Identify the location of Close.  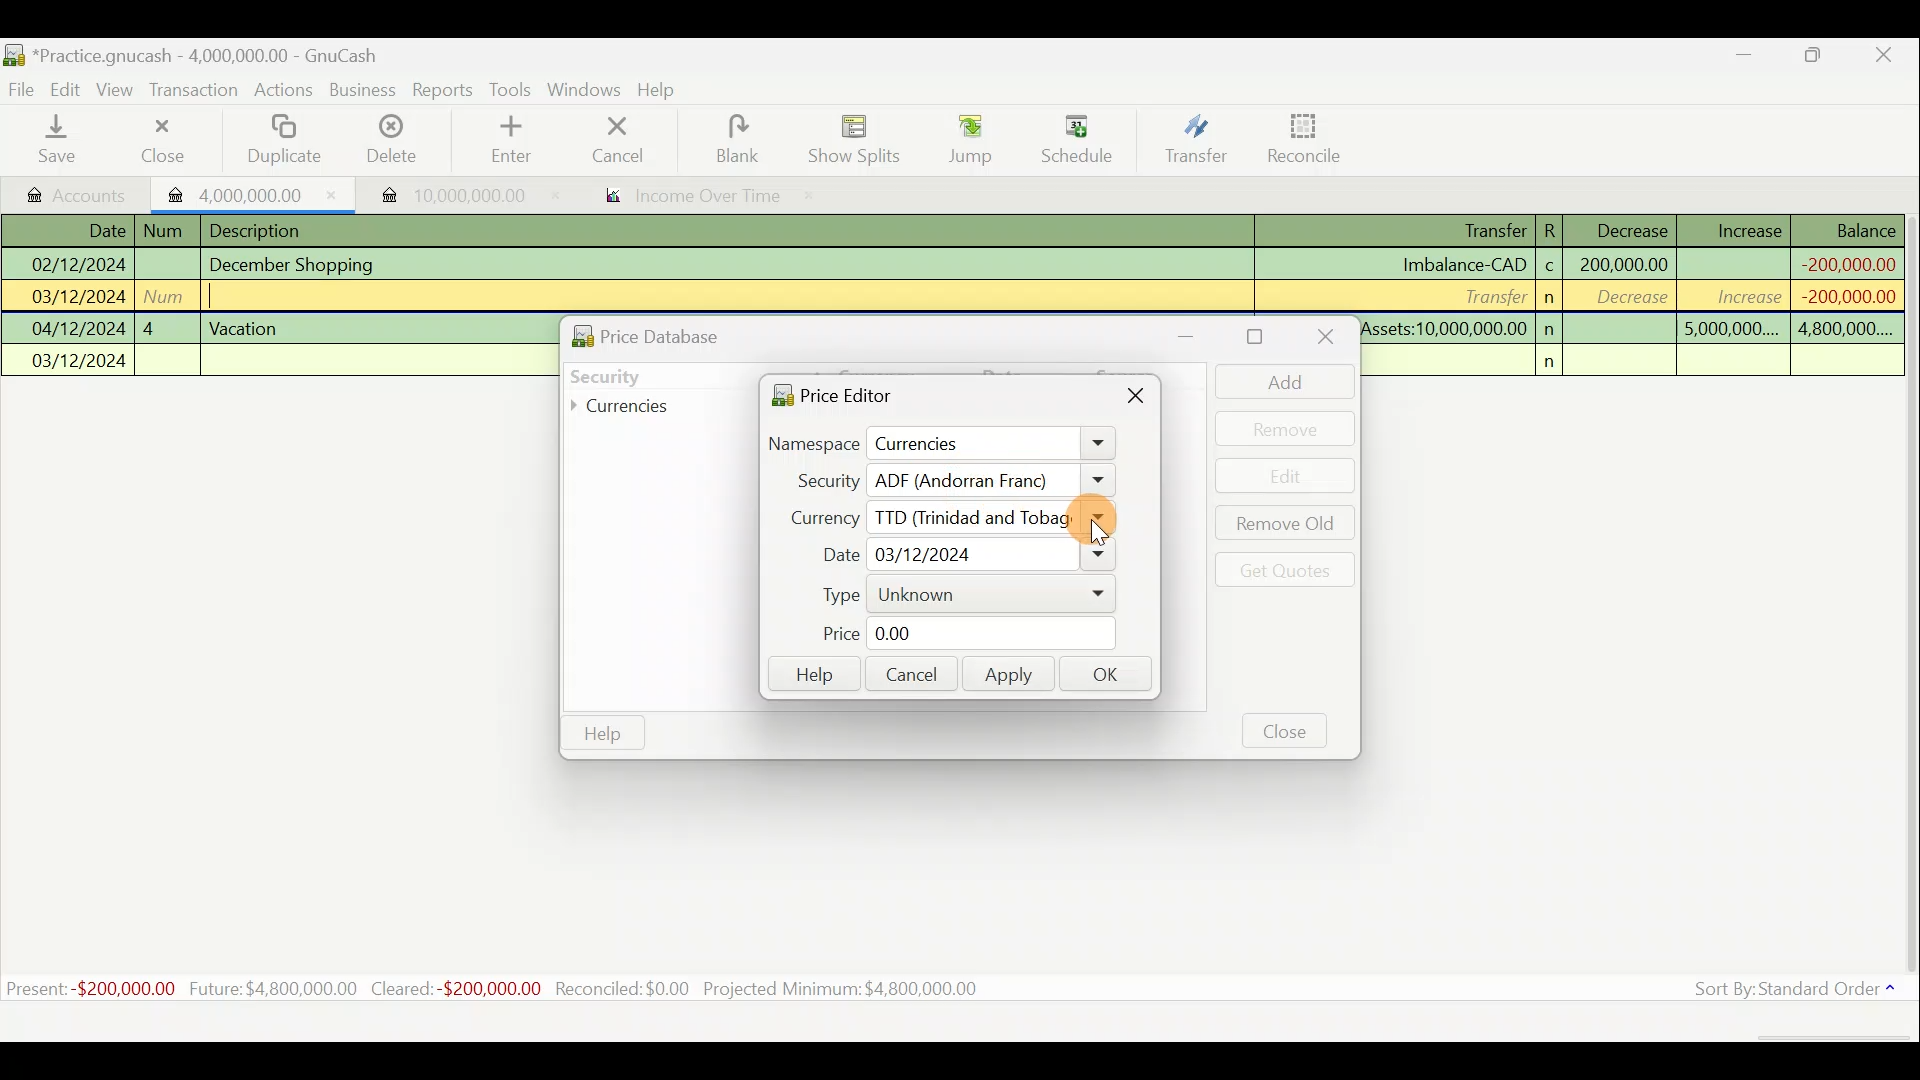
(1286, 730).